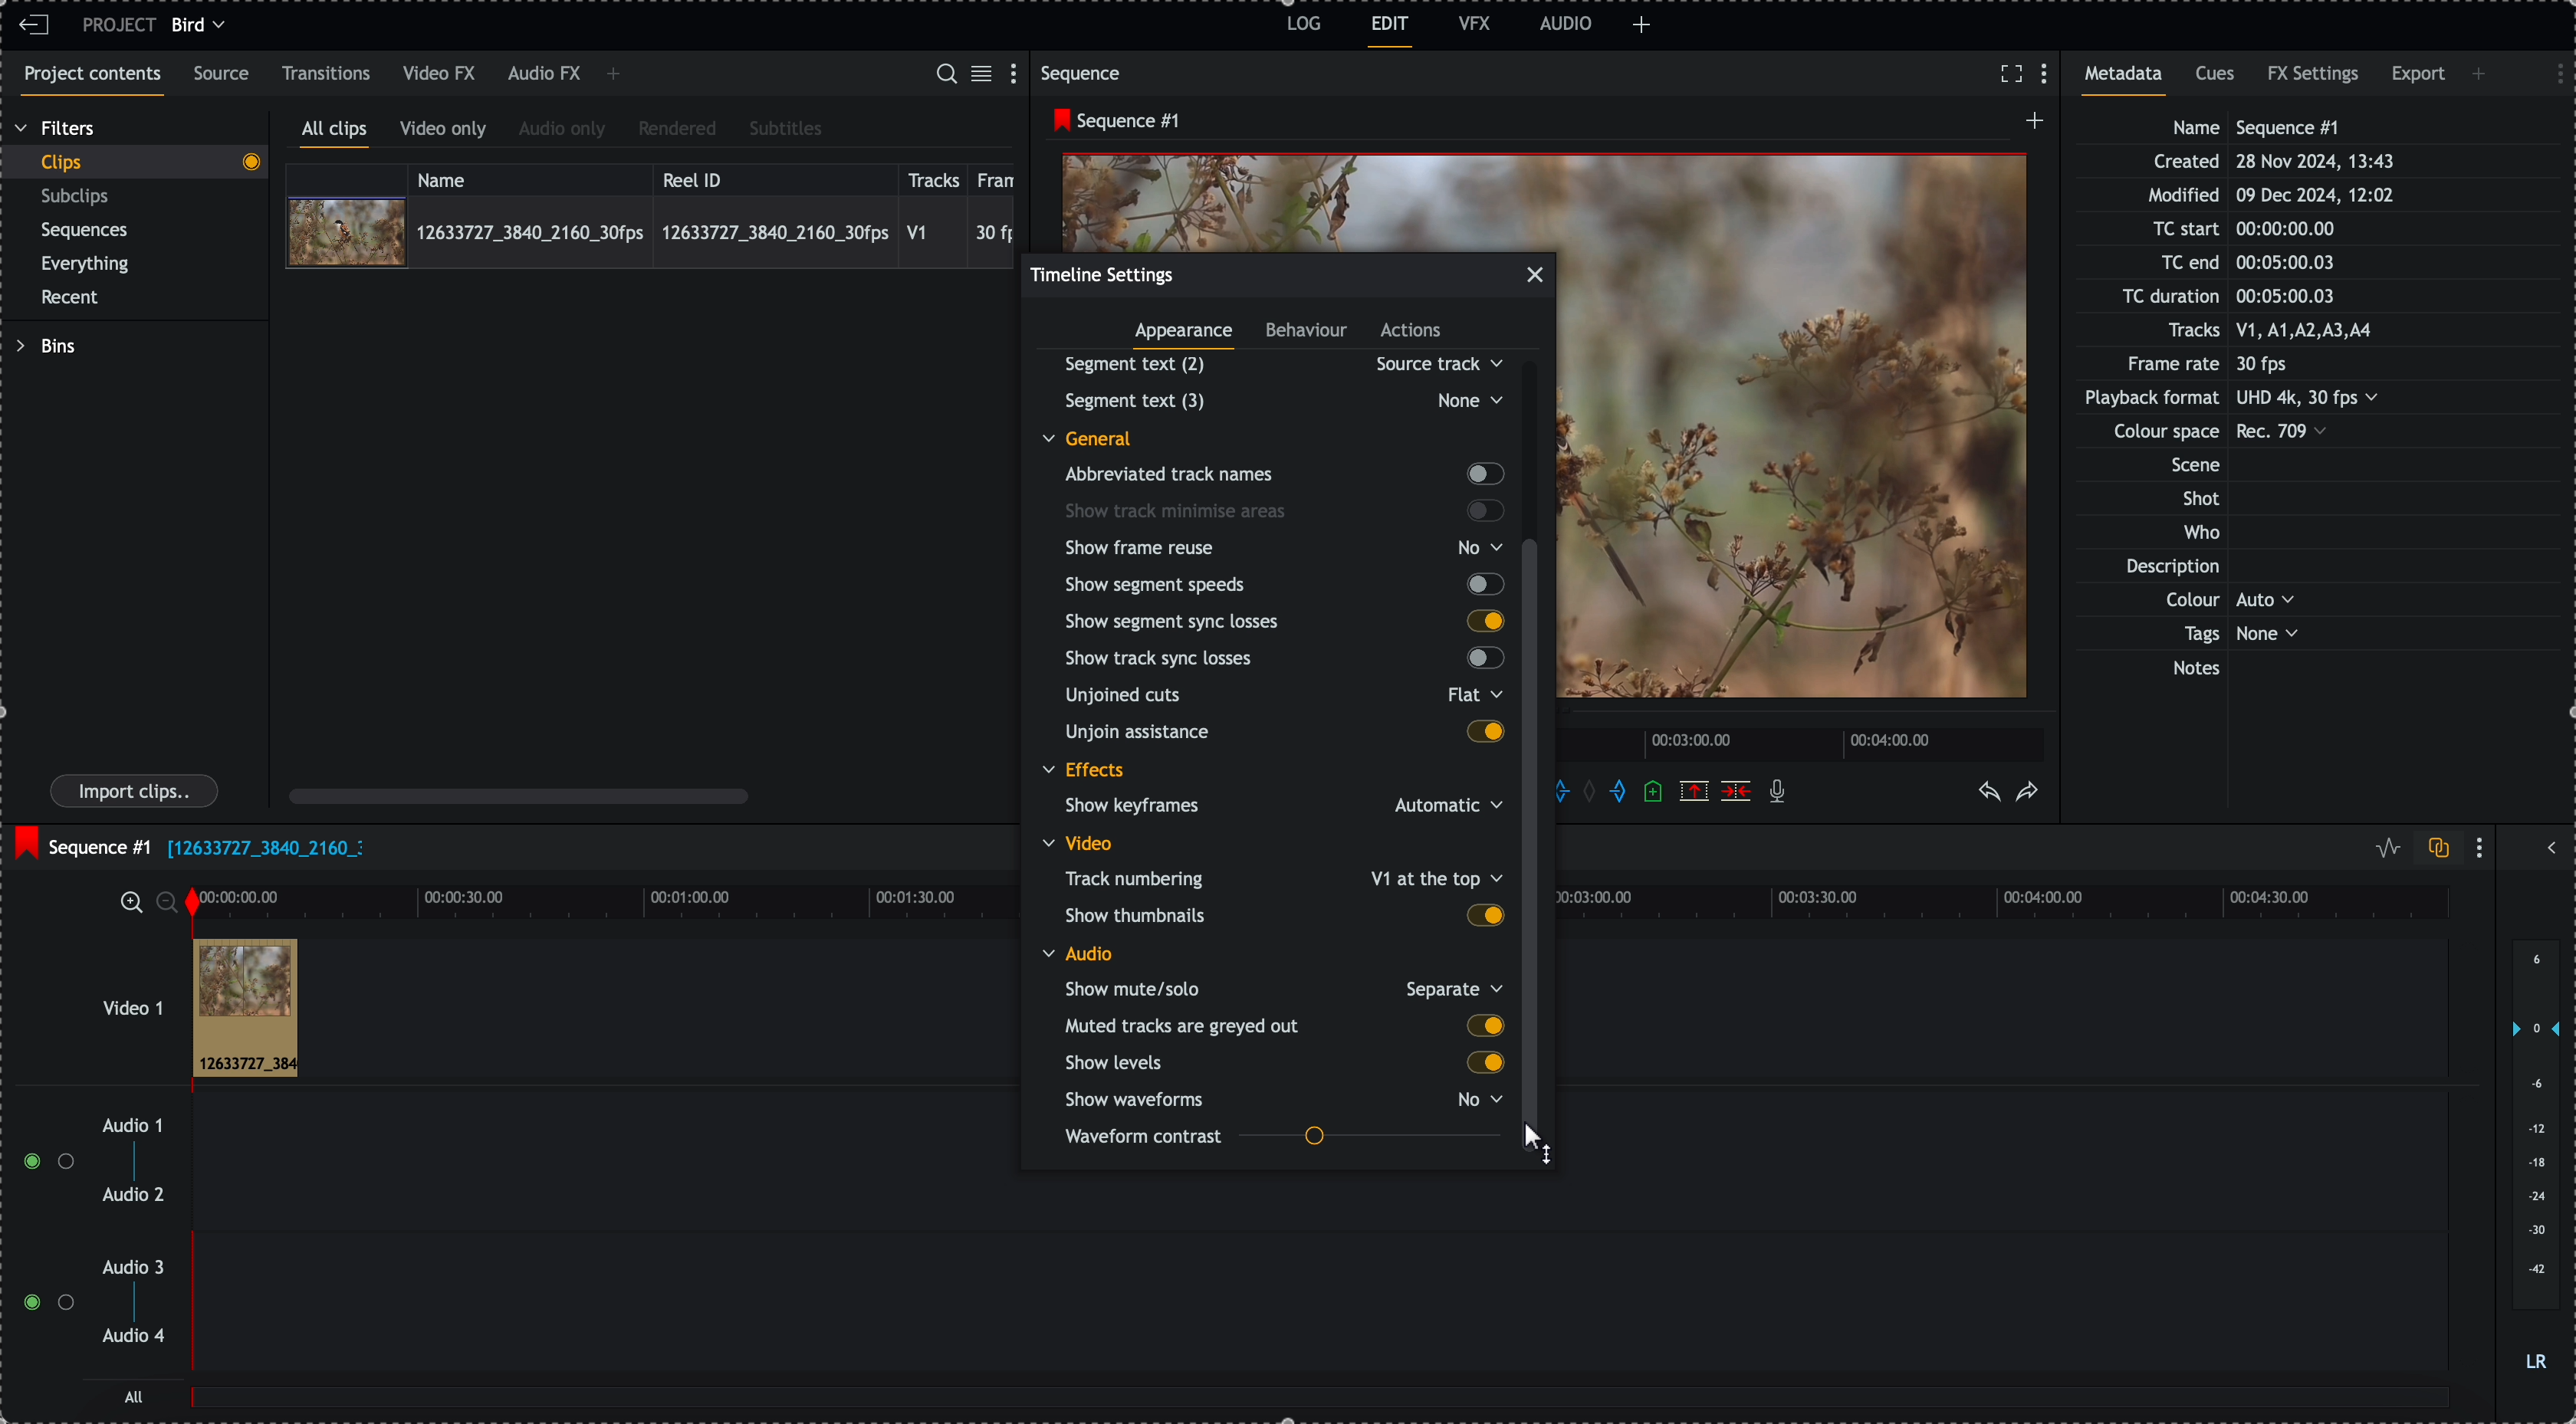 This screenshot has width=2576, height=1424. Describe the element at coordinates (2049, 75) in the screenshot. I see `show settings menu` at that location.